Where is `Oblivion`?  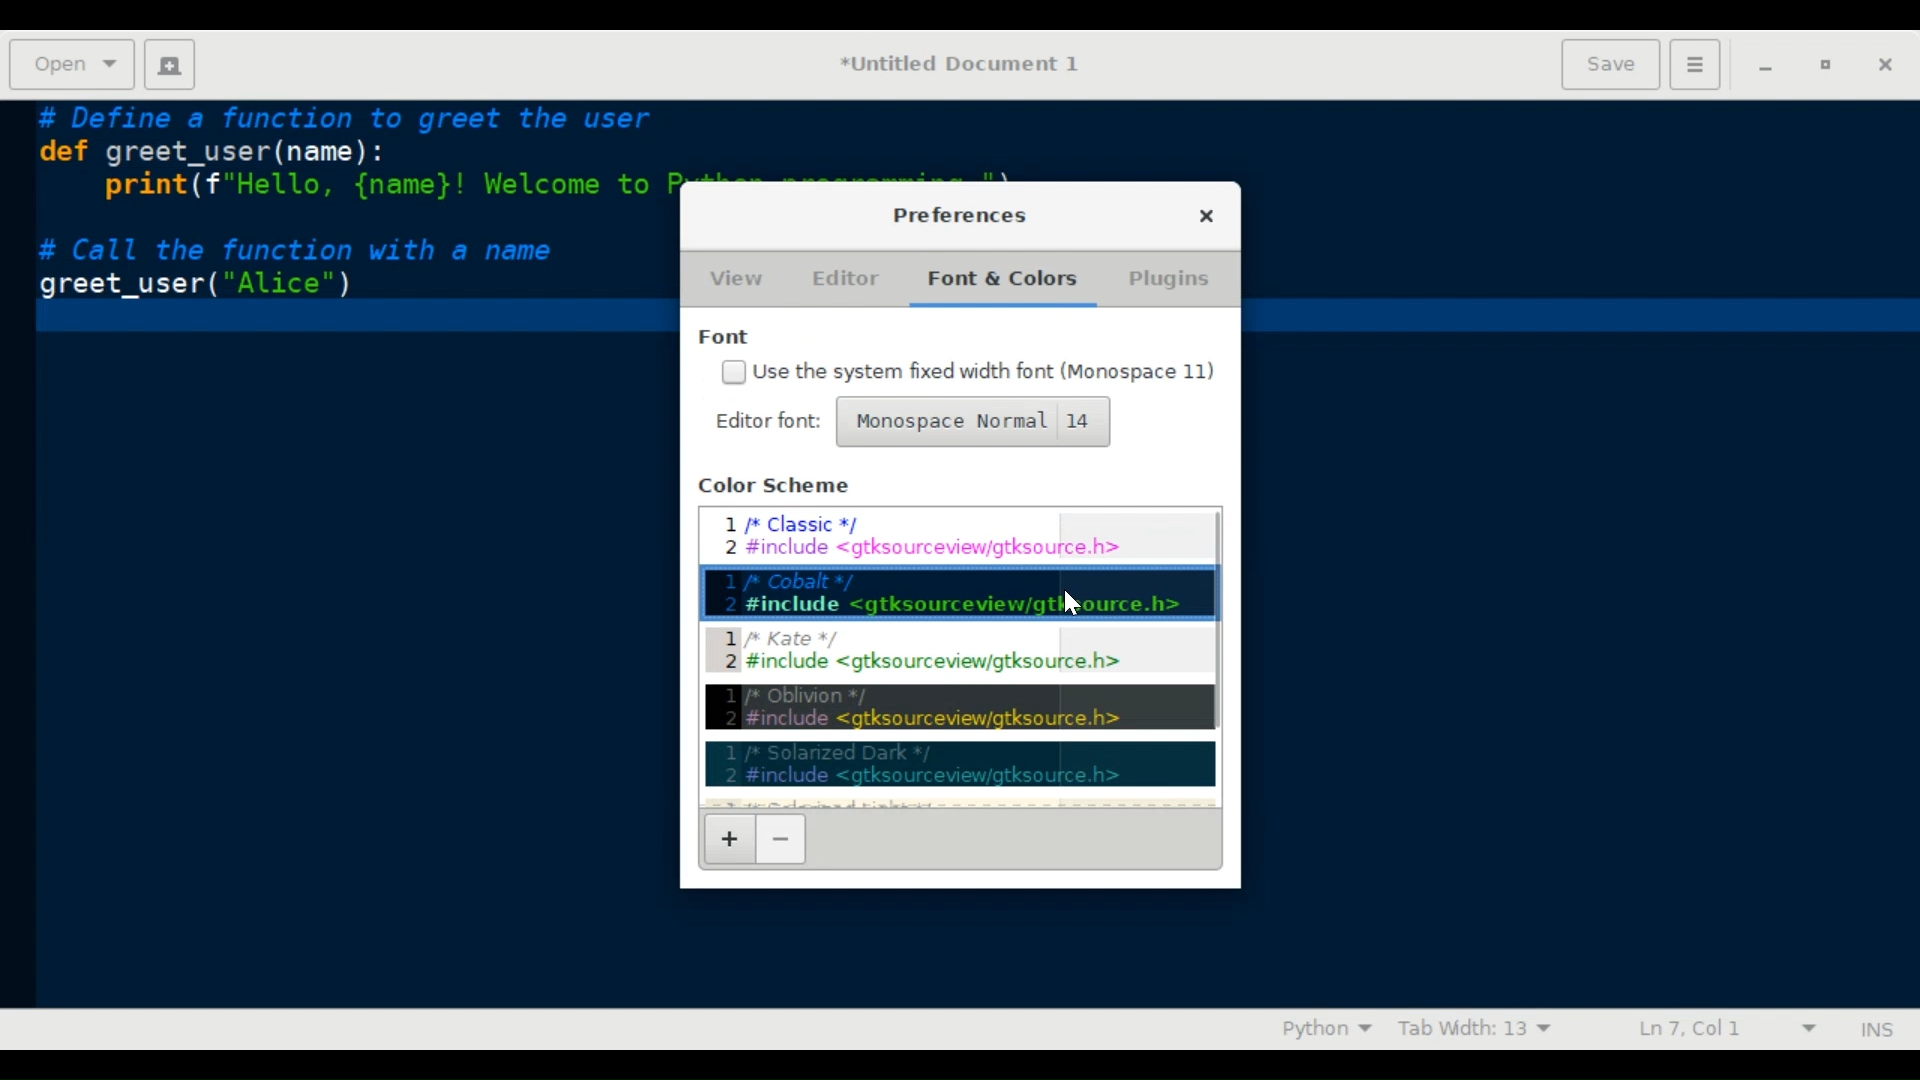
Oblivion is located at coordinates (961, 708).